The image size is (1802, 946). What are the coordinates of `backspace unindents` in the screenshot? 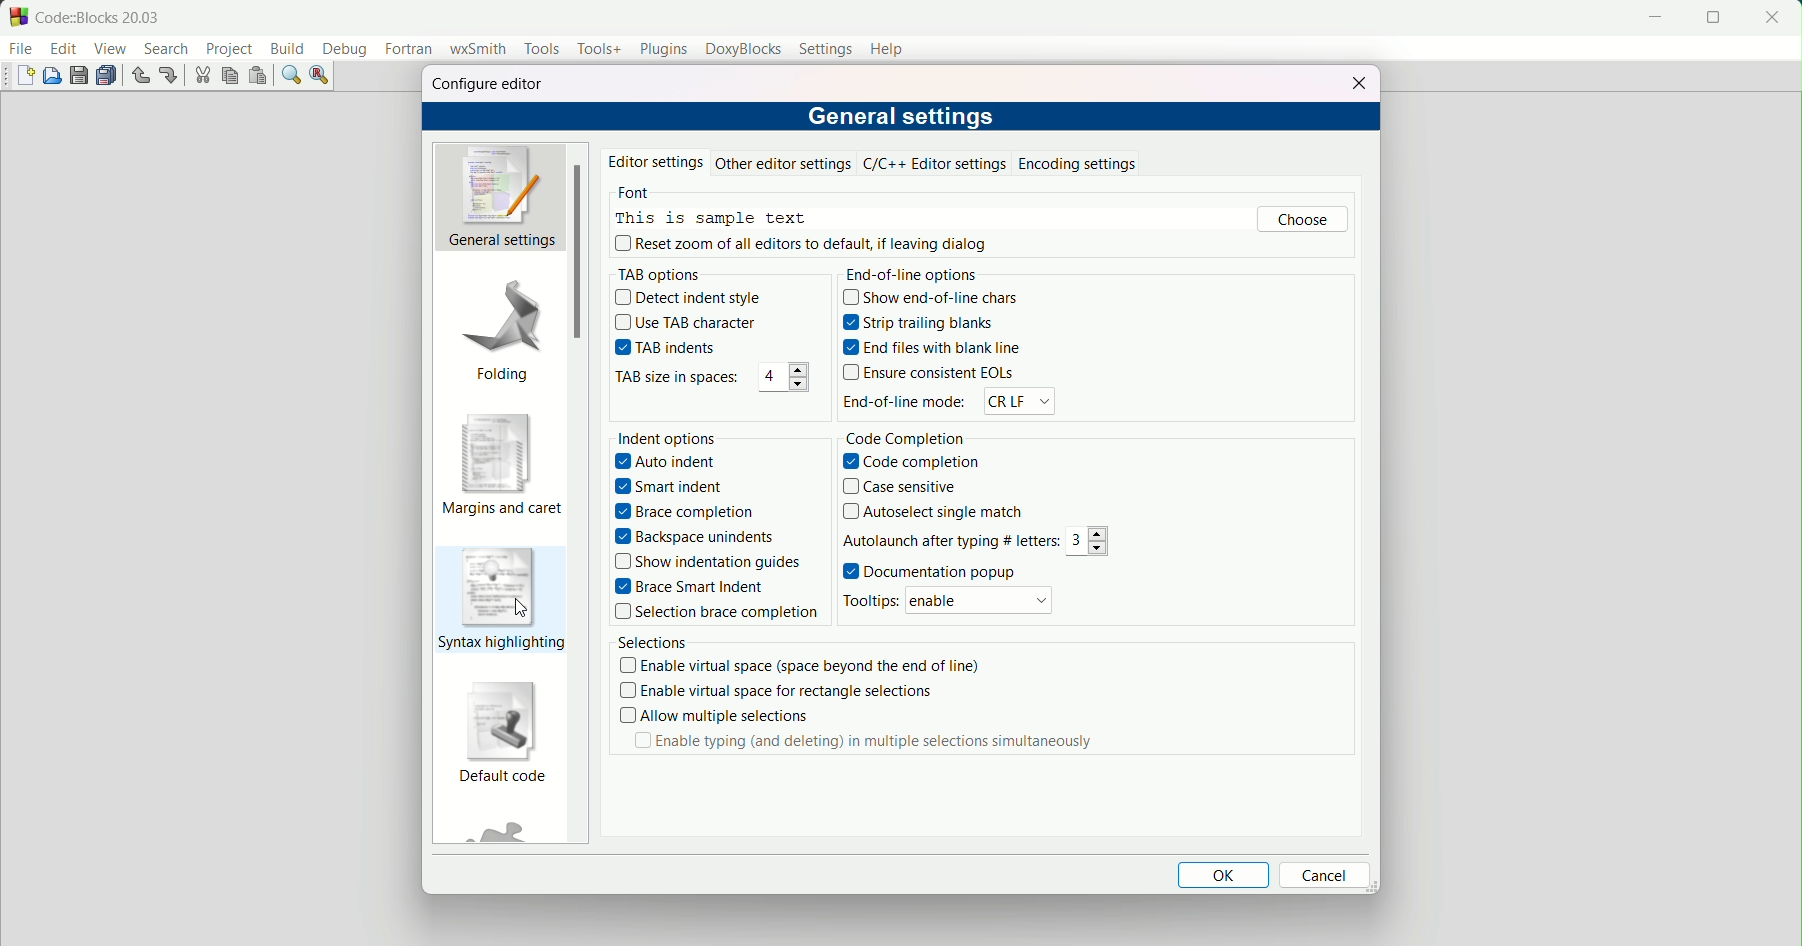 It's located at (696, 536).